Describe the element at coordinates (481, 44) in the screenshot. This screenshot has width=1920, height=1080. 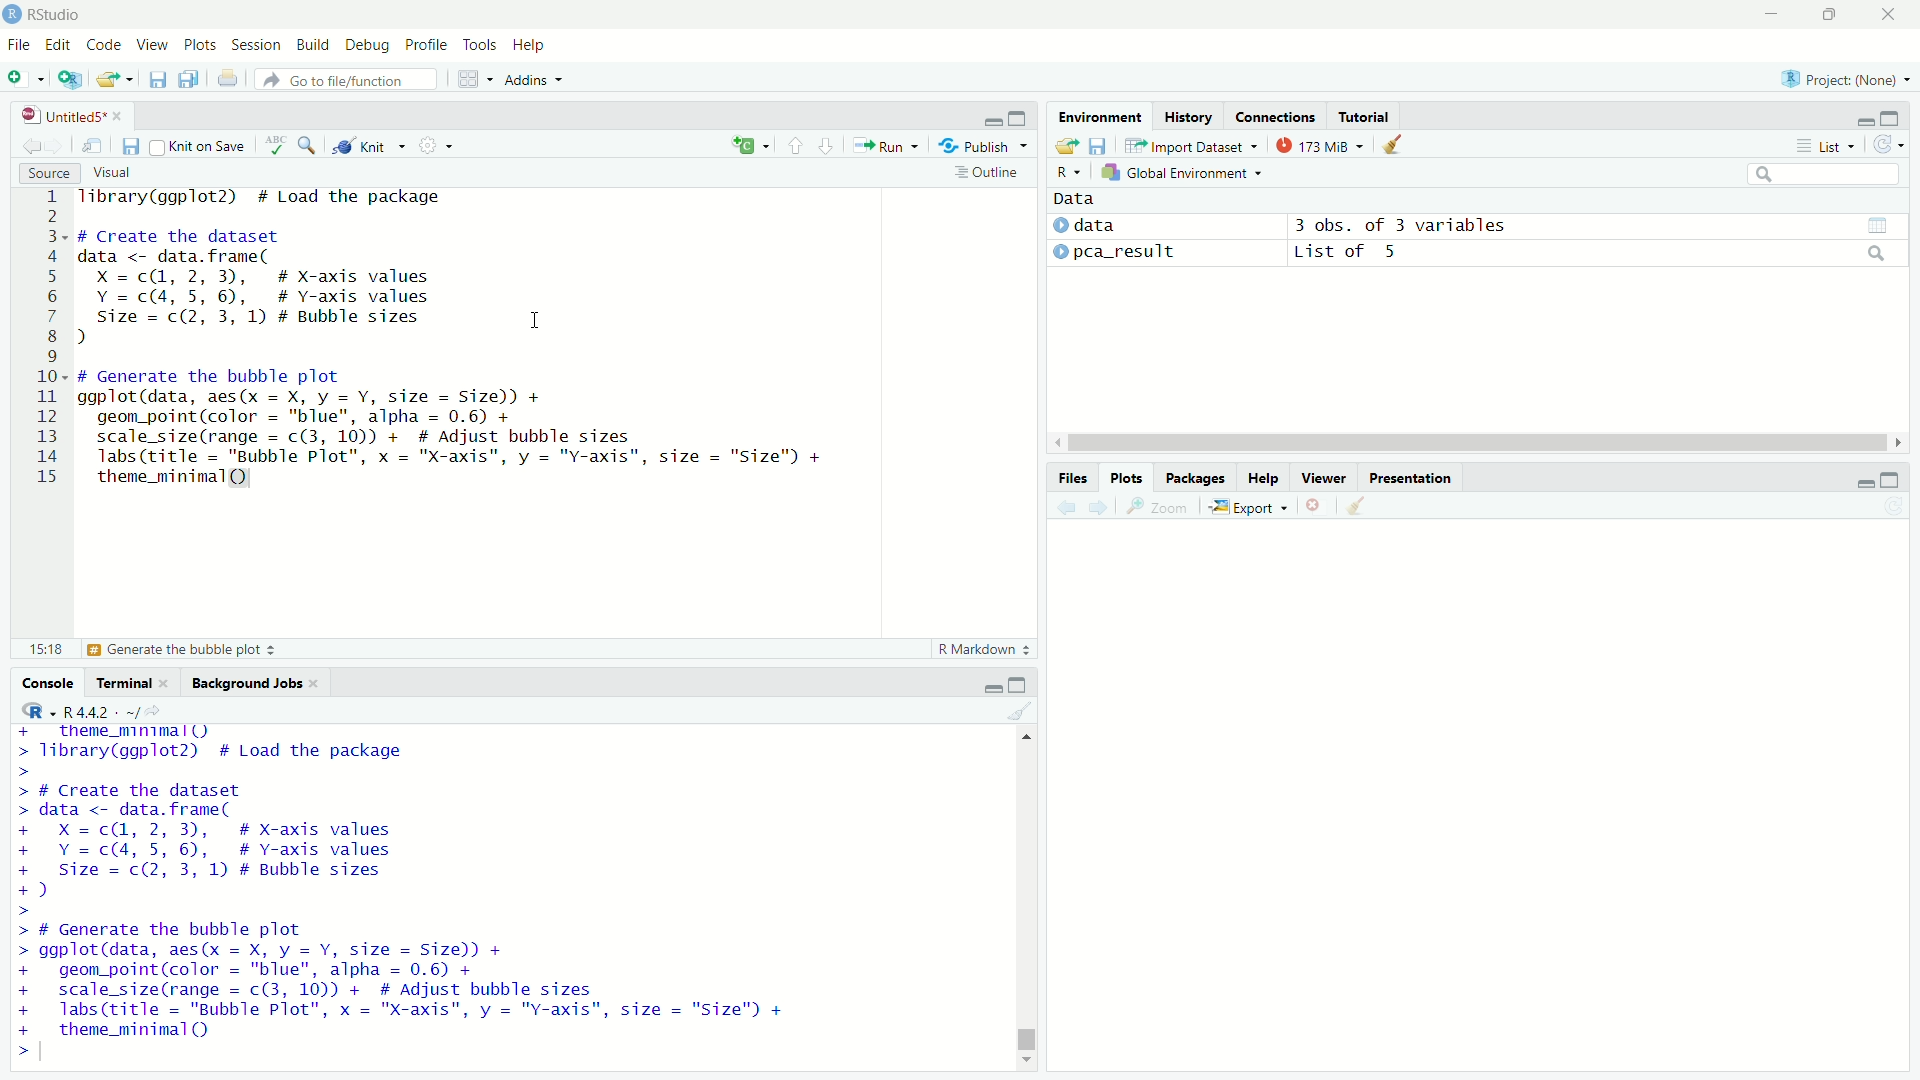
I see `tools` at that location.